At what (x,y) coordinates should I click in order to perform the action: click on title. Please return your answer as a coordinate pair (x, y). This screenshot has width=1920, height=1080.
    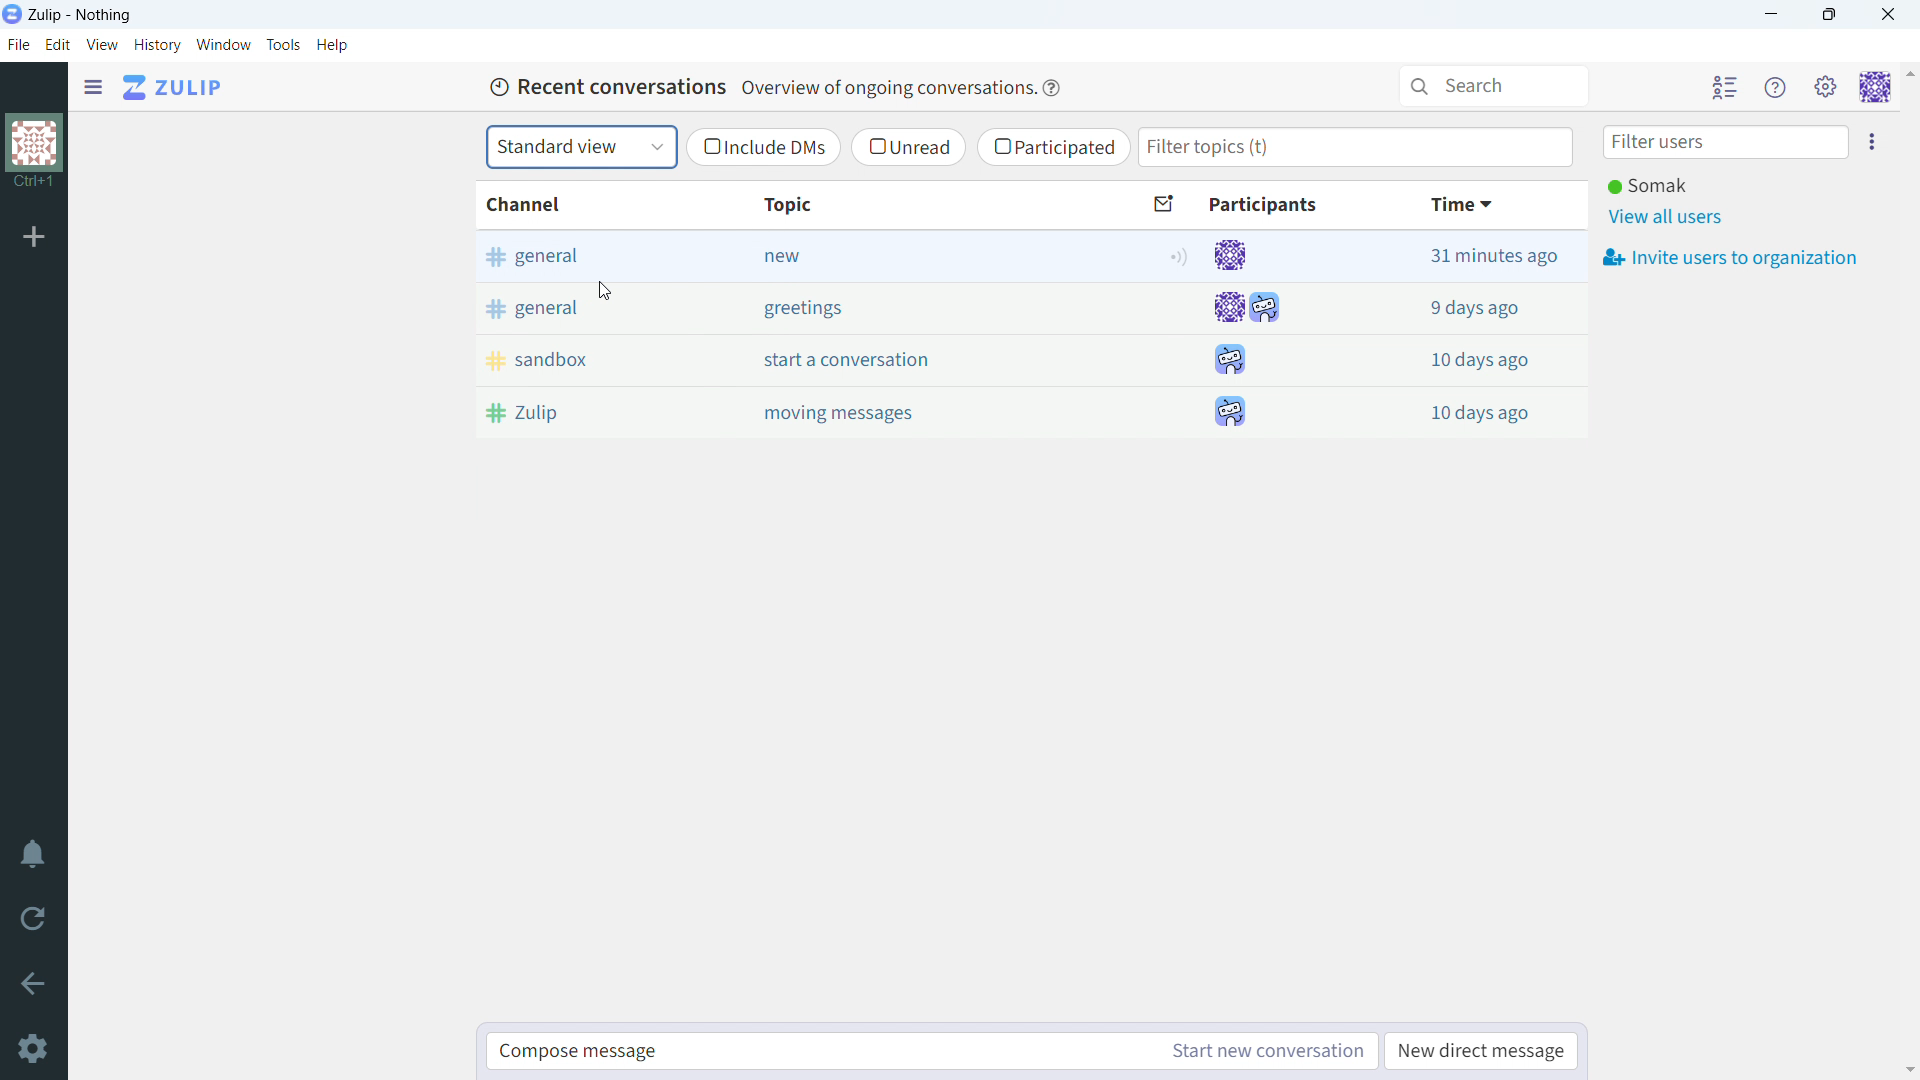
    Looking at the image, I should click on (80, 15).